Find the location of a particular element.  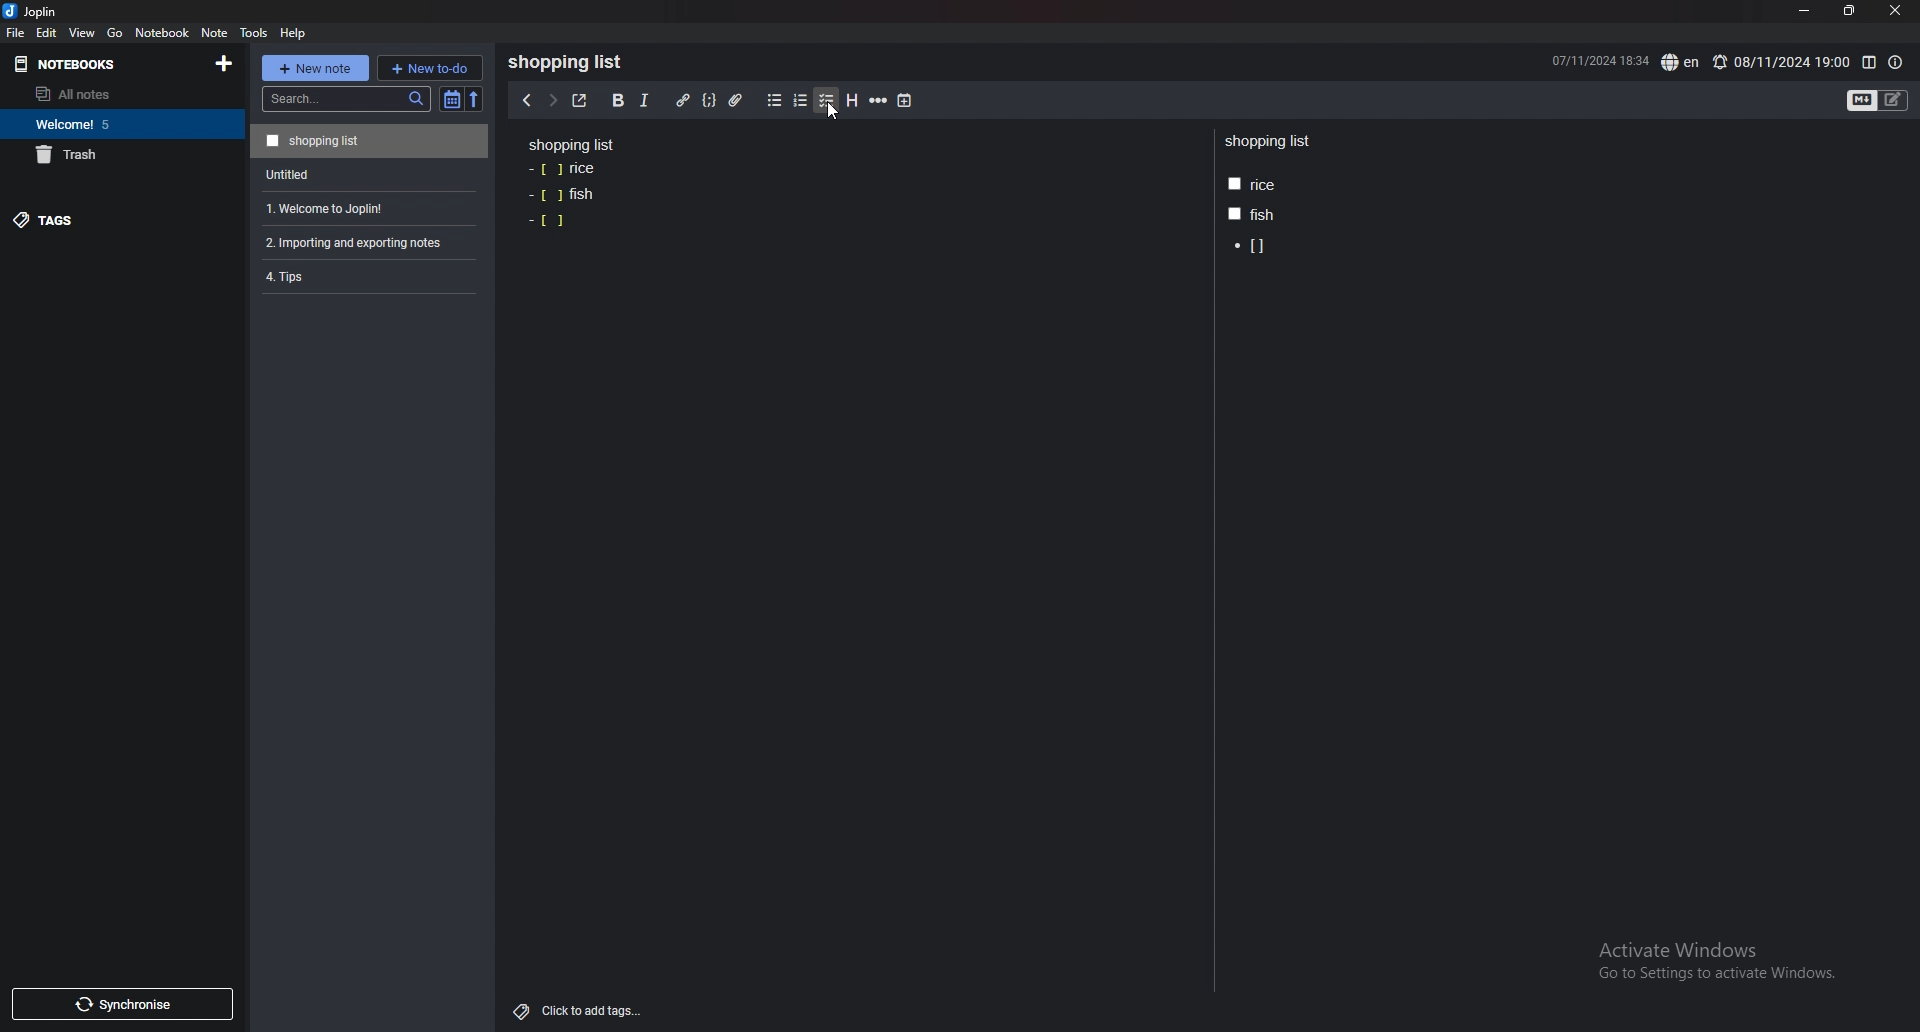

heading is located at coordinates (853, 101).